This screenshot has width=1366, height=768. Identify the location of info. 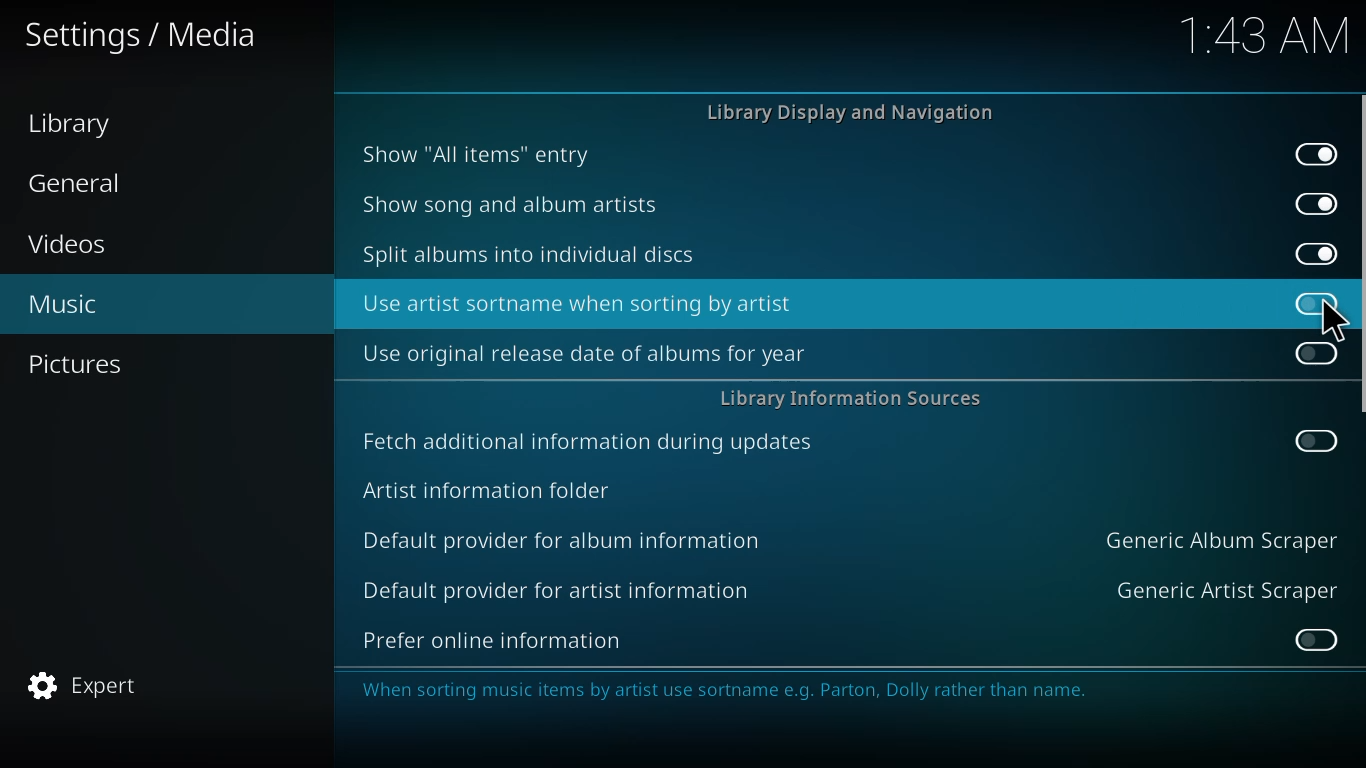
(826, 690).